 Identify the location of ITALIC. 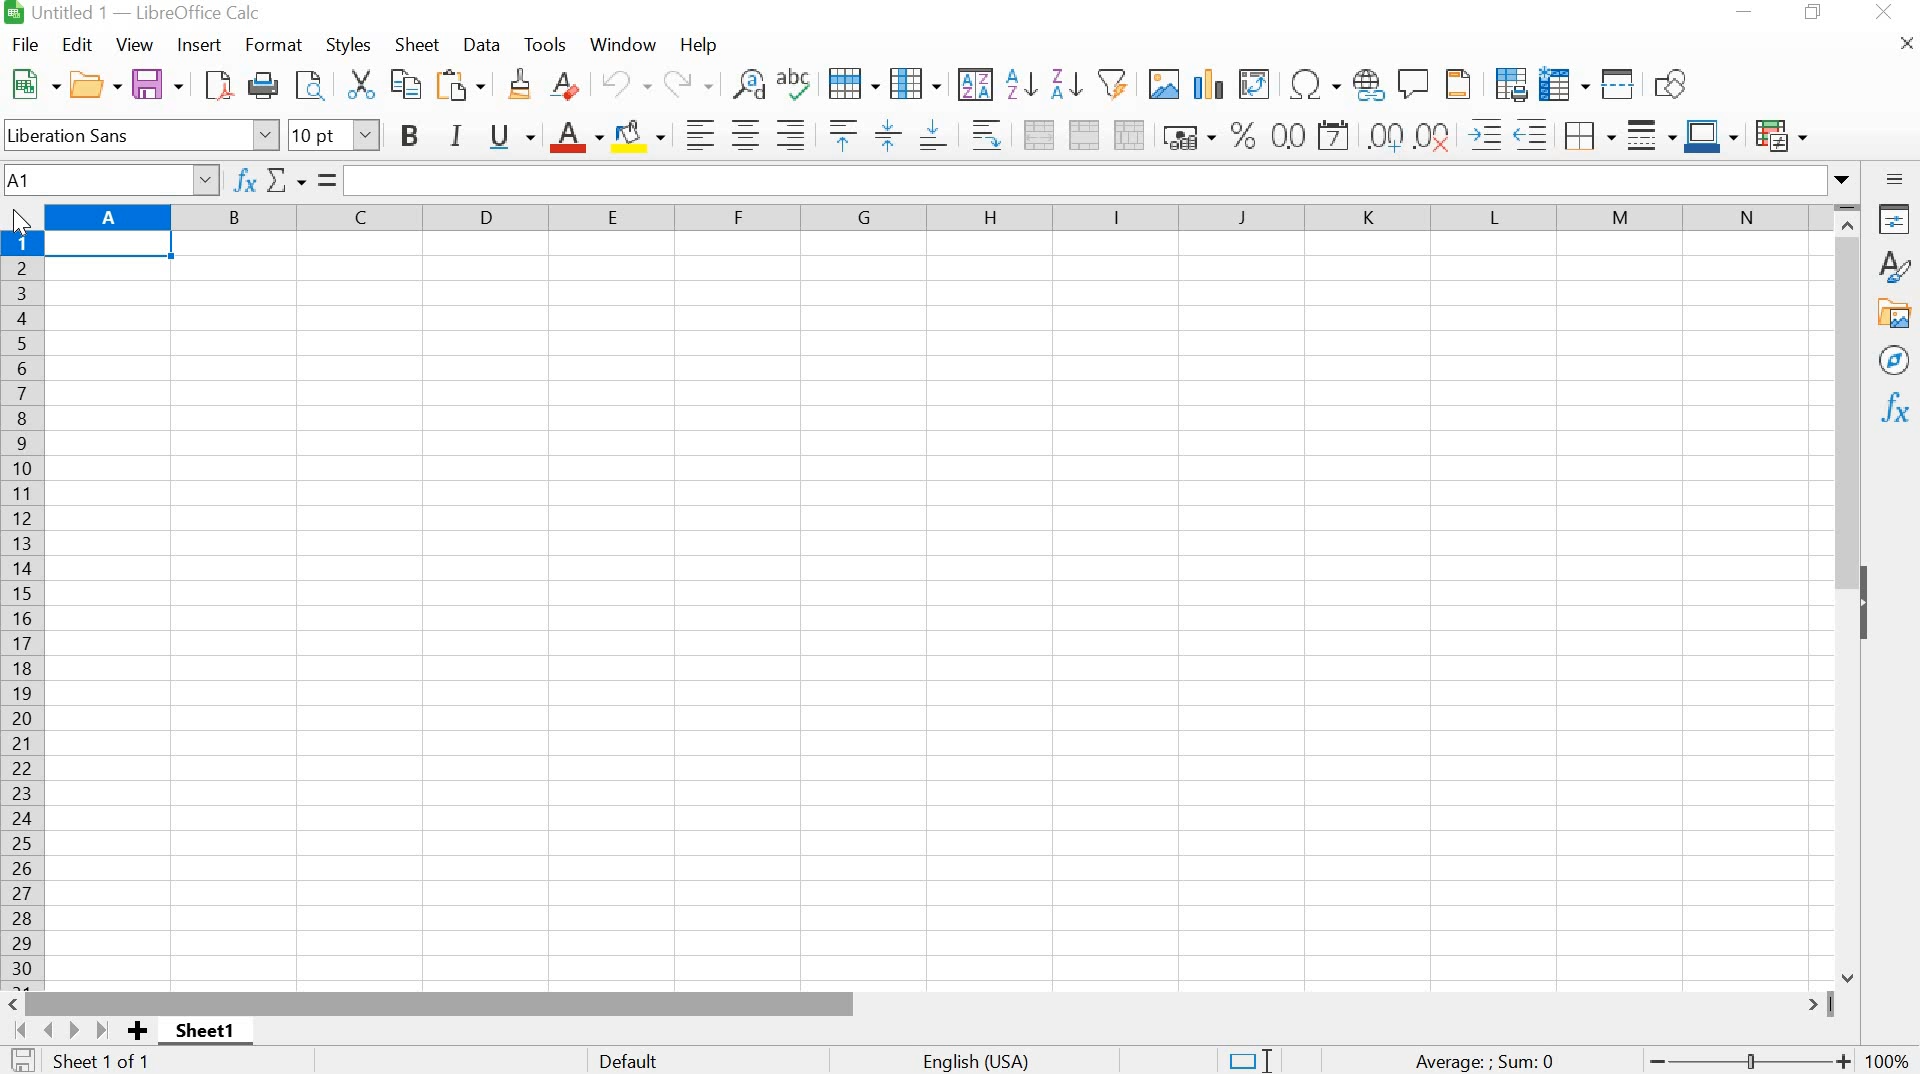
(456, 136).